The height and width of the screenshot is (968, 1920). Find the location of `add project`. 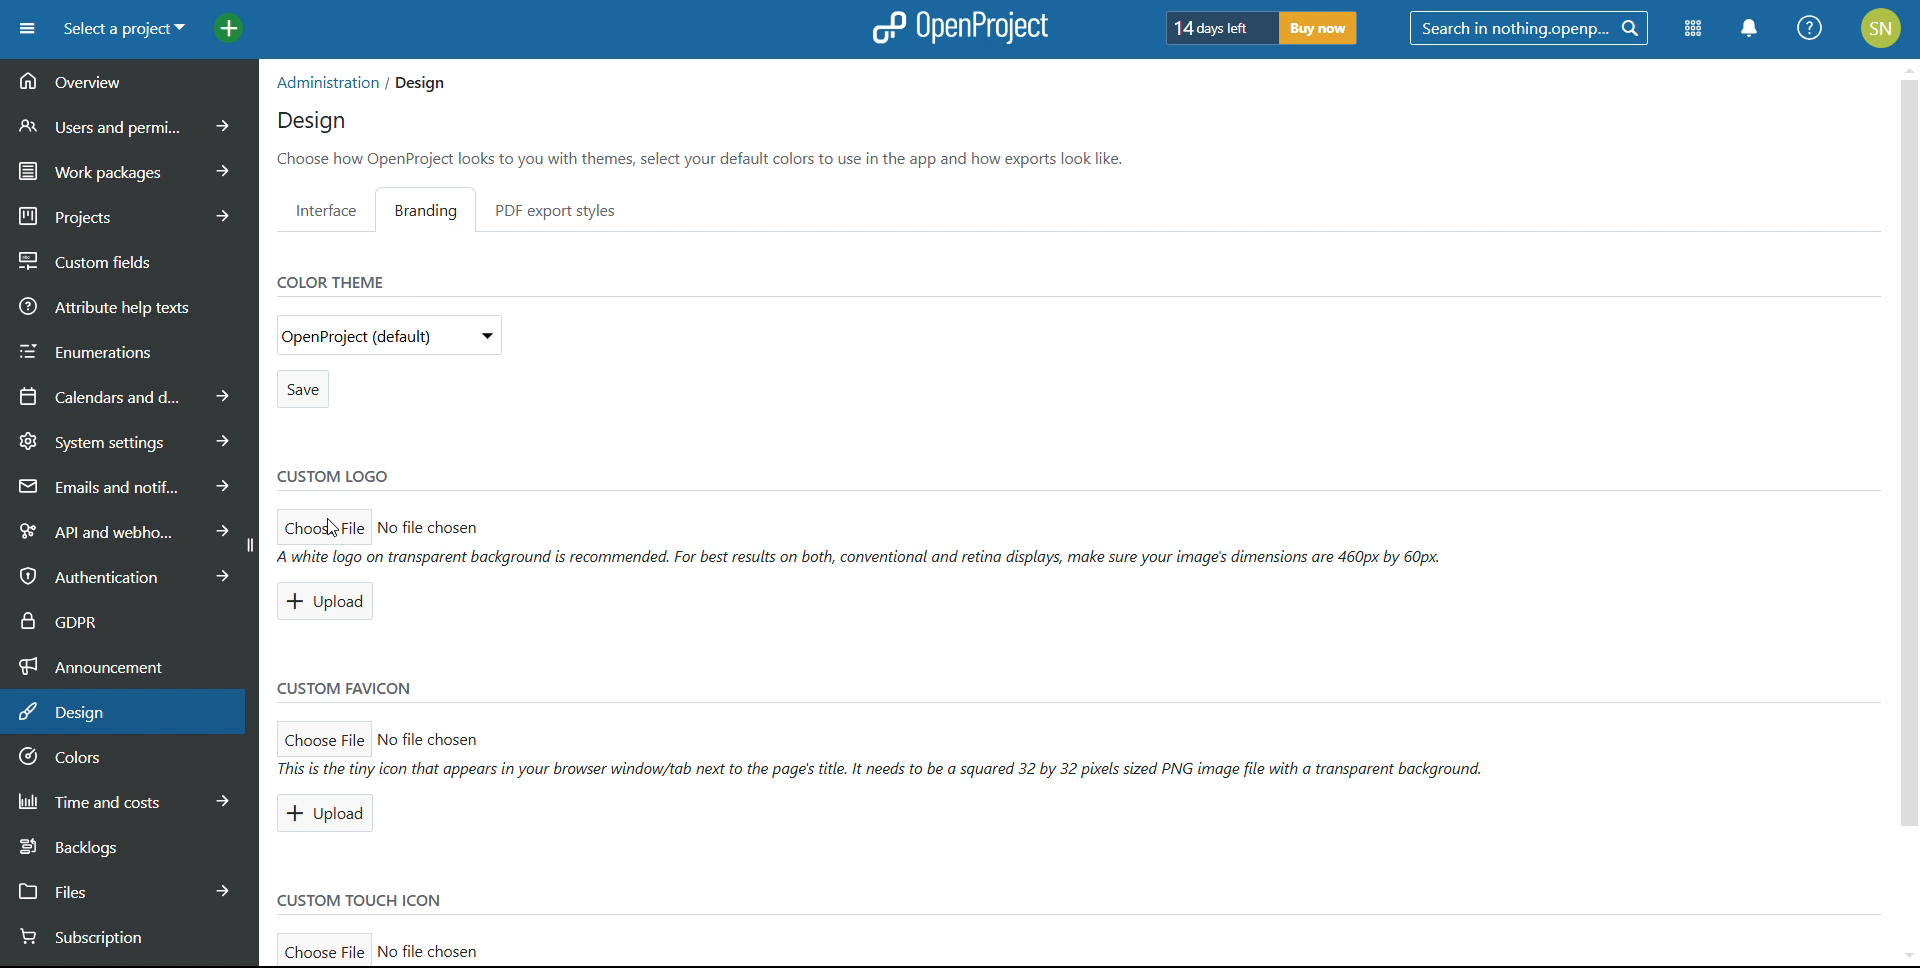

add project is located at coordinates (229, 29).